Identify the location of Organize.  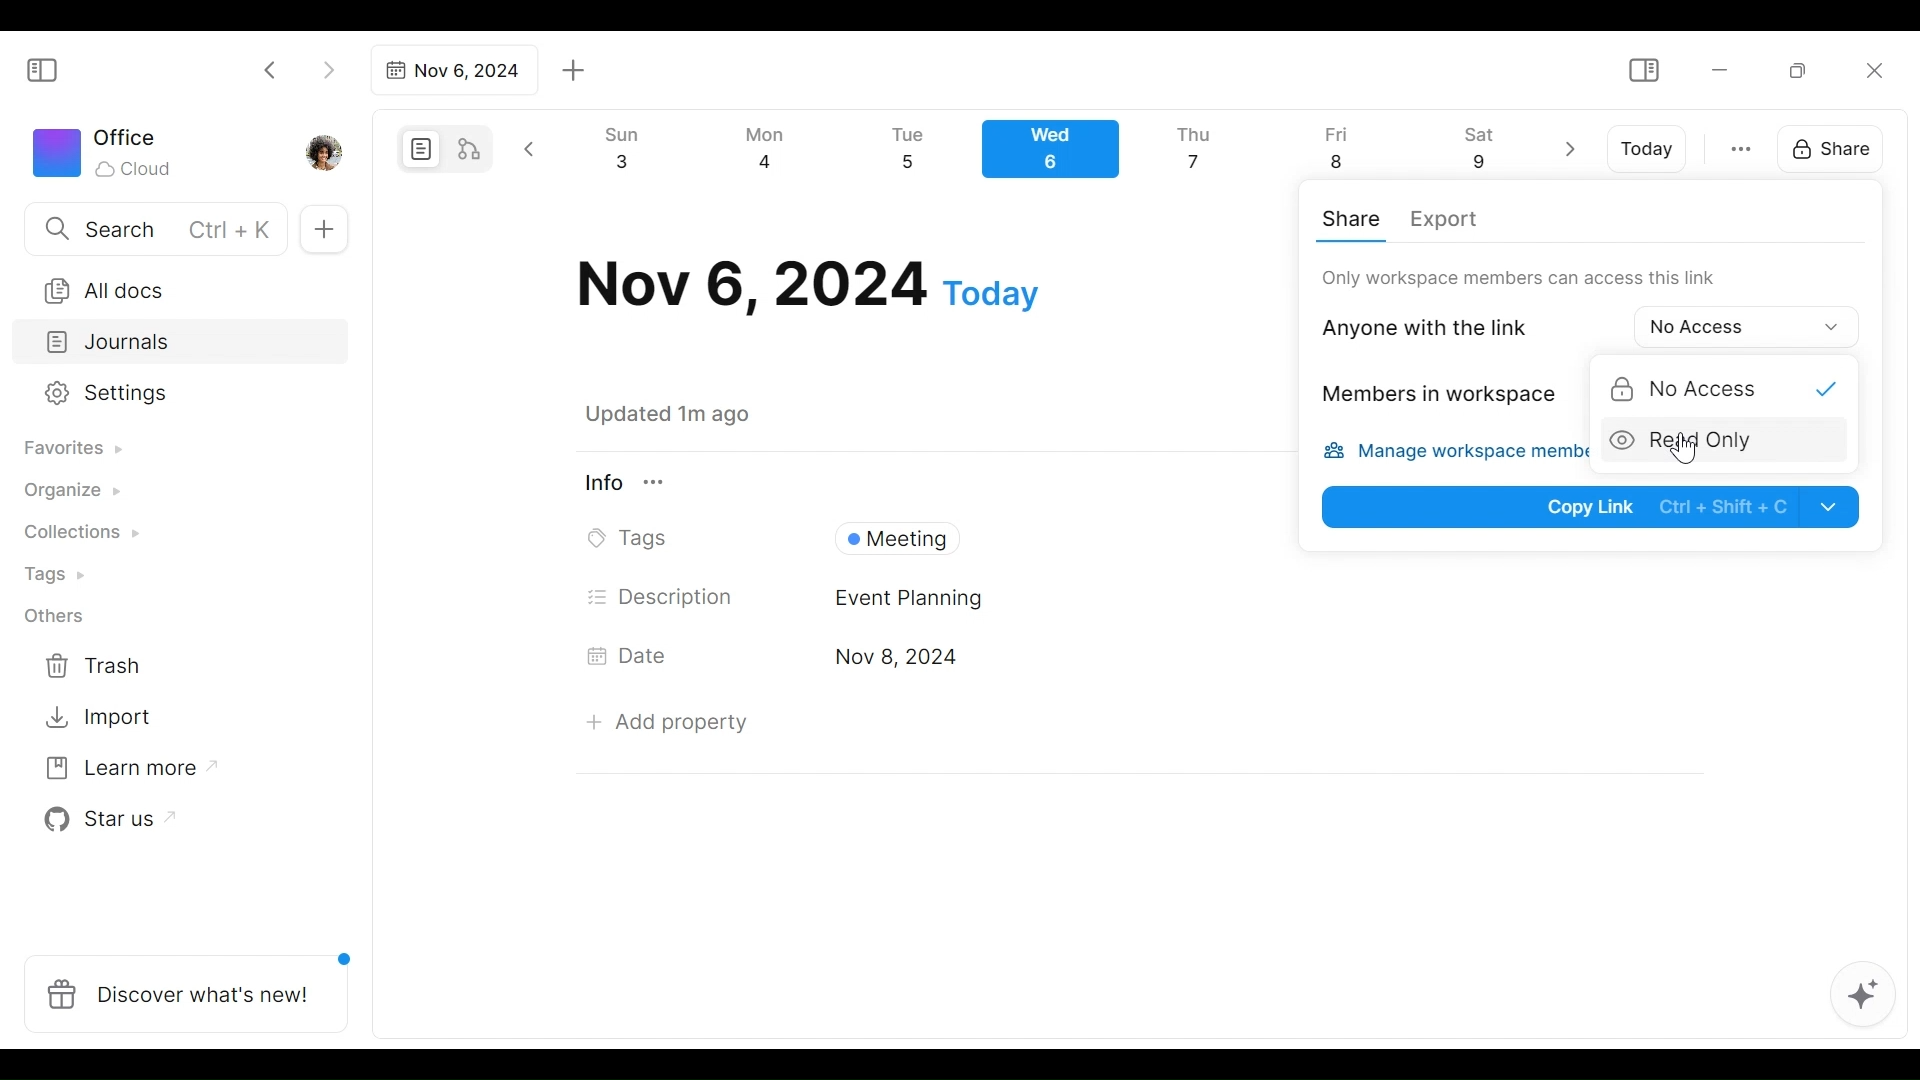
(70, 492).